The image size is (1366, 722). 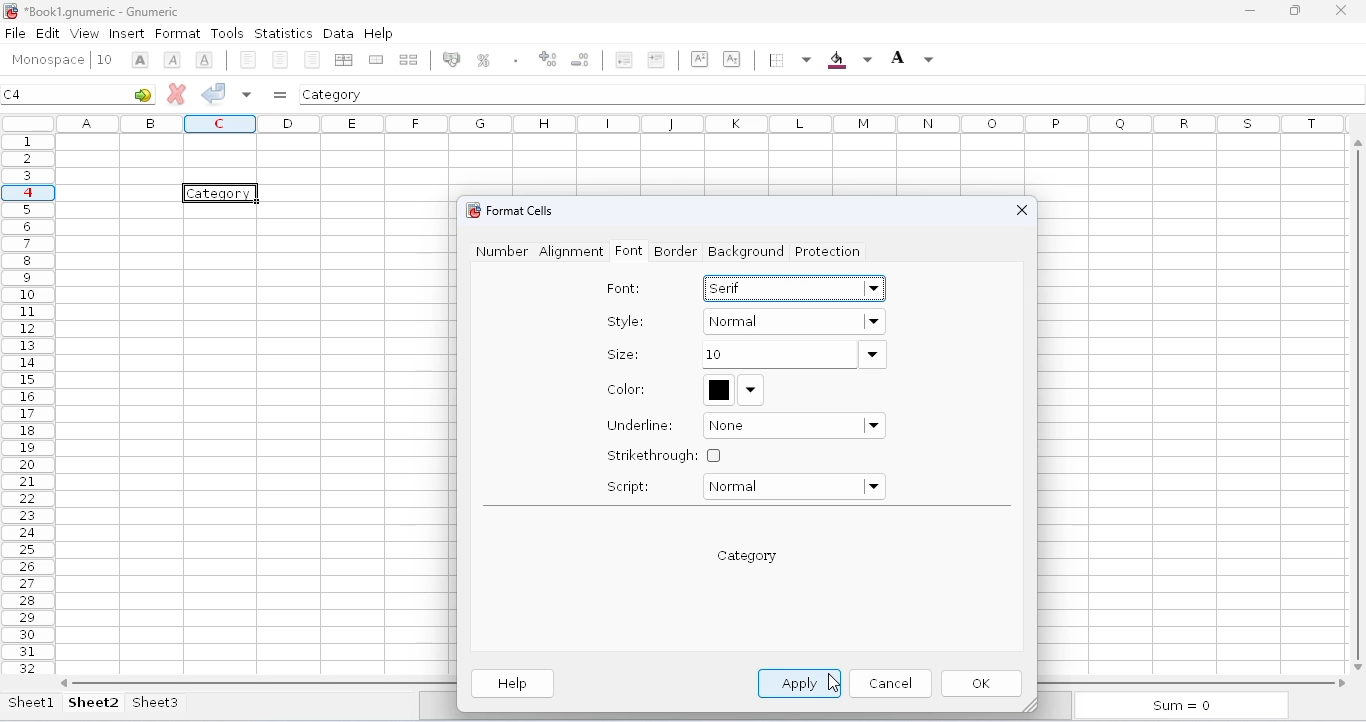 What do you see at coordinates (1177, 707) in the screenshot?
I see `Sum = 0` at bounding box center [1177, 707].